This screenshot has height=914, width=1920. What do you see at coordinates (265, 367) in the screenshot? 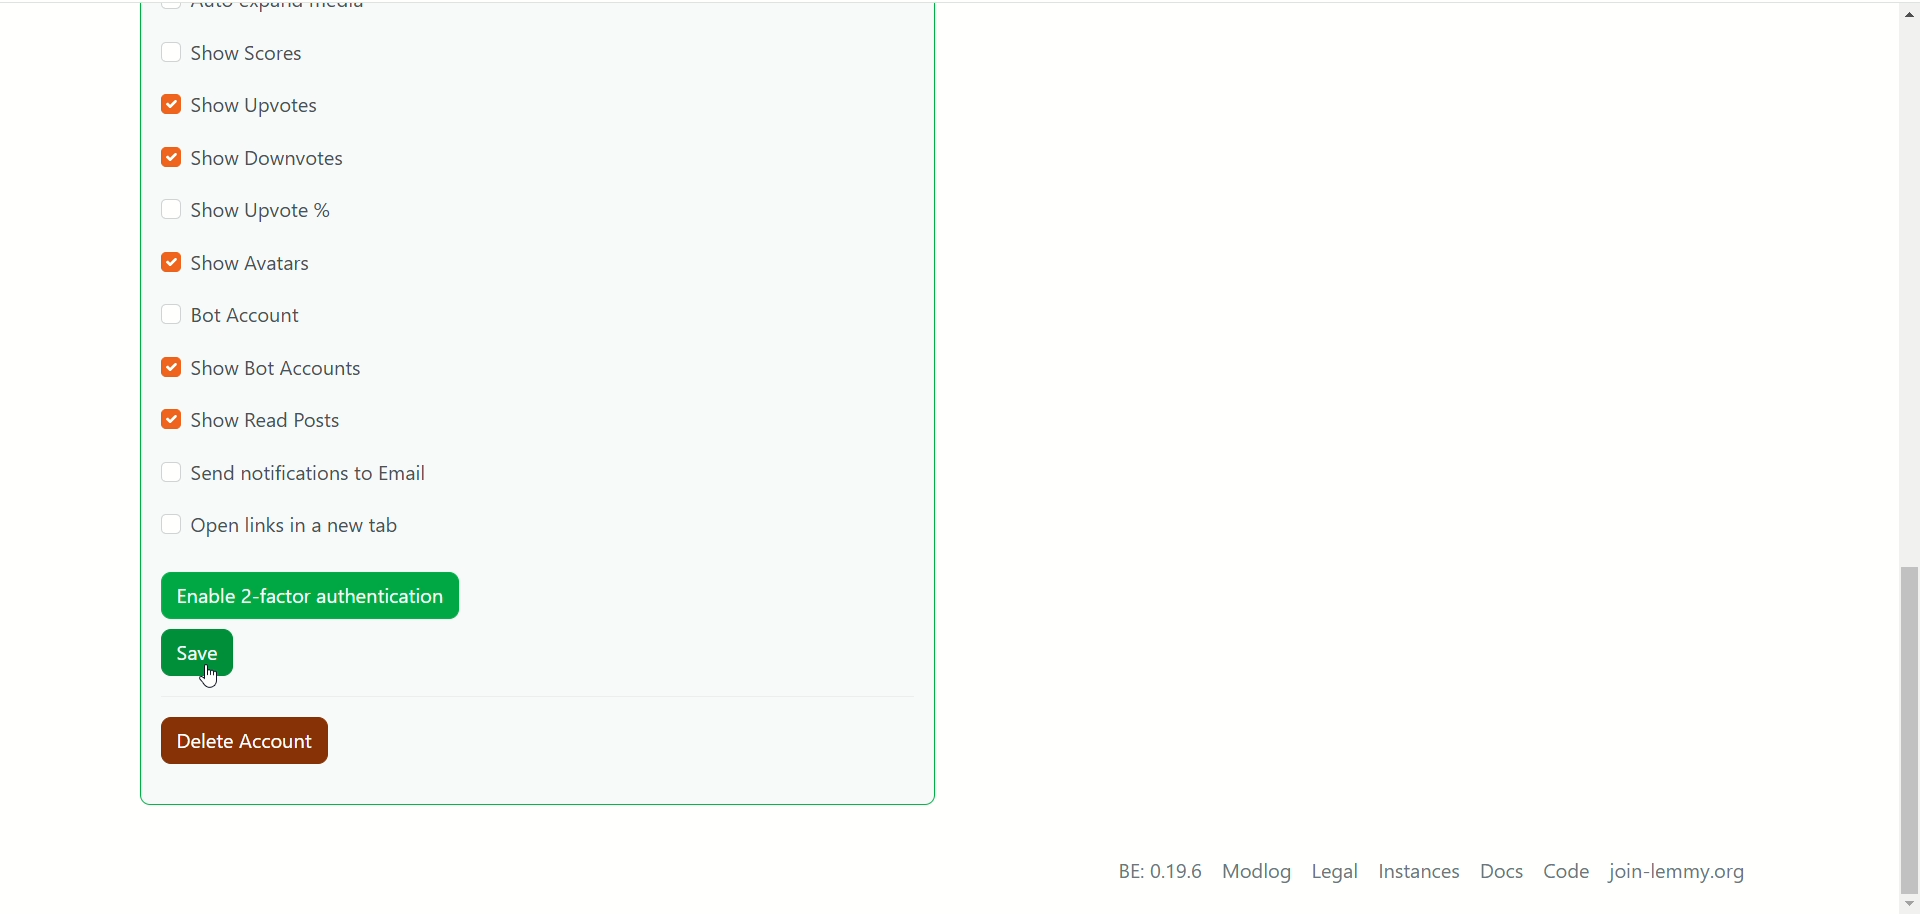
I see `selected show bot accounts` at bounding box center [265, 367].